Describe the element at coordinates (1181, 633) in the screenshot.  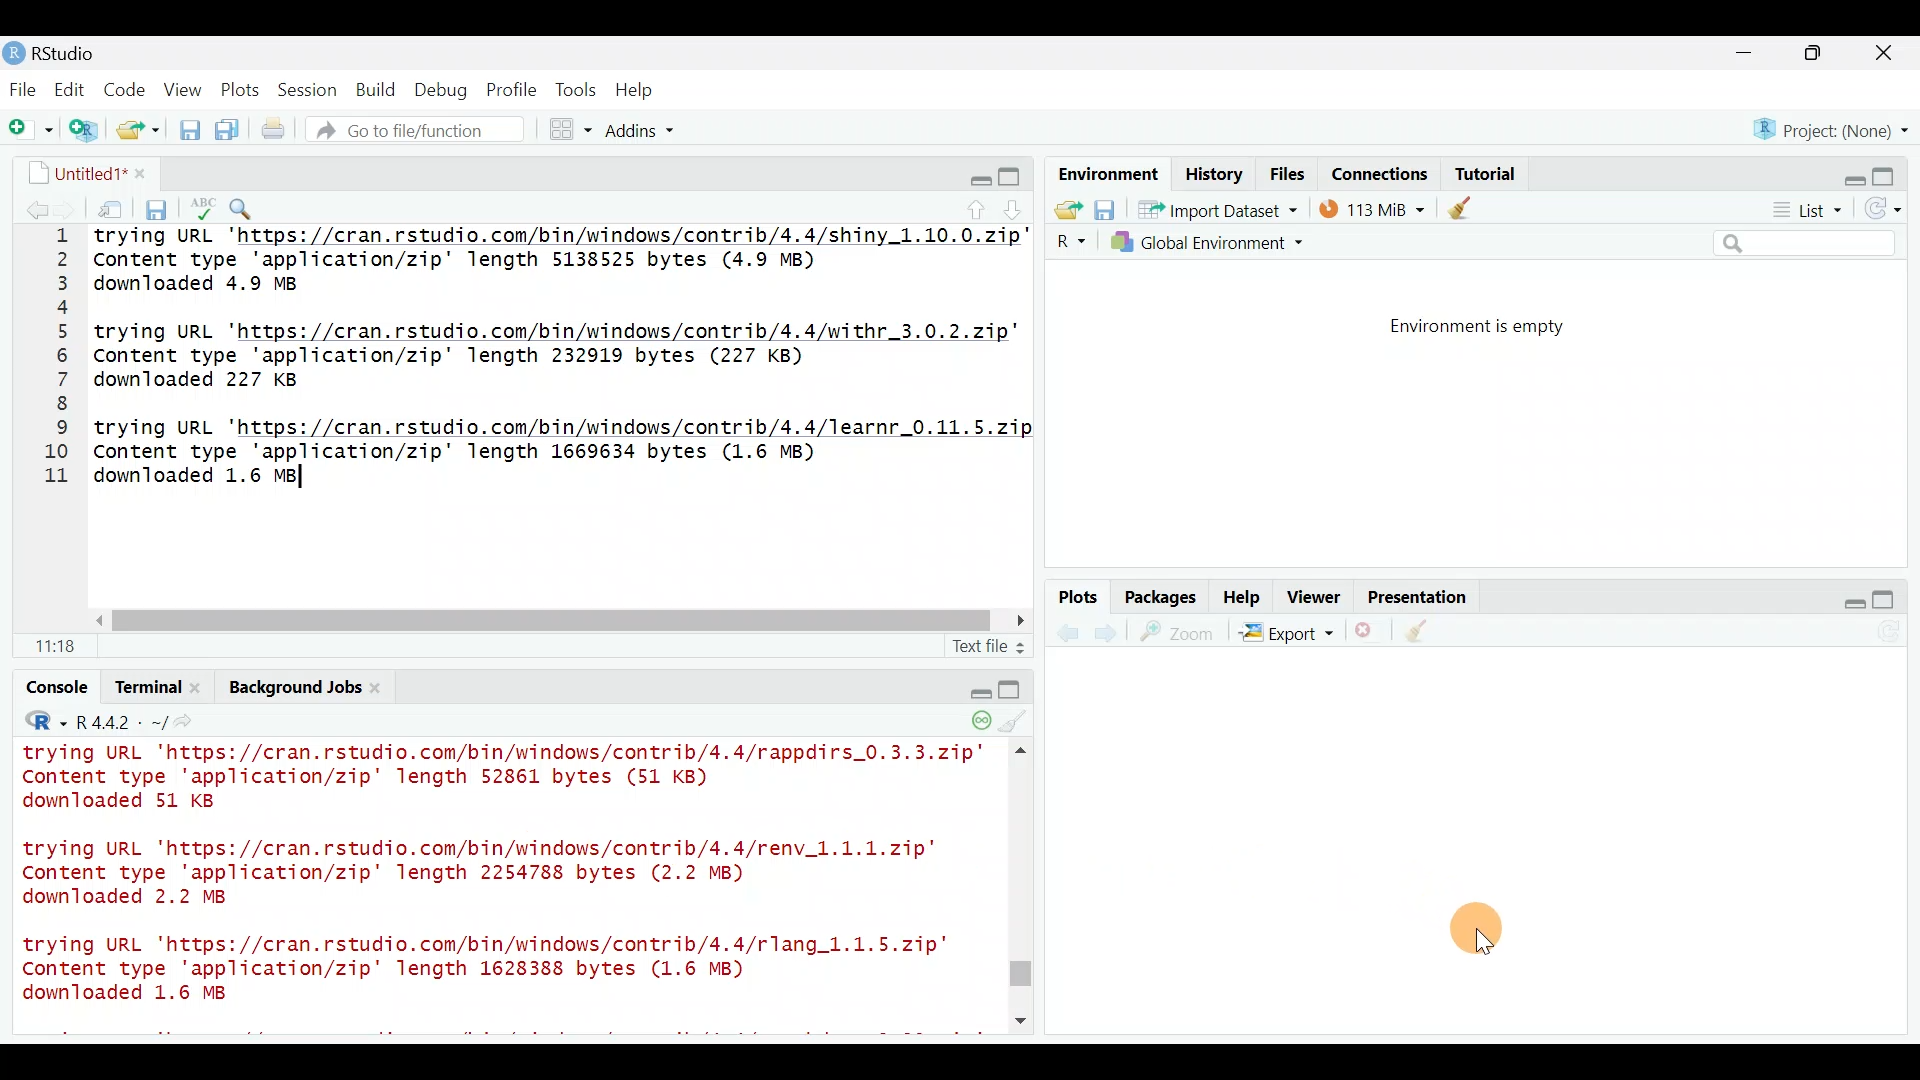
I see `zoom` at that location.